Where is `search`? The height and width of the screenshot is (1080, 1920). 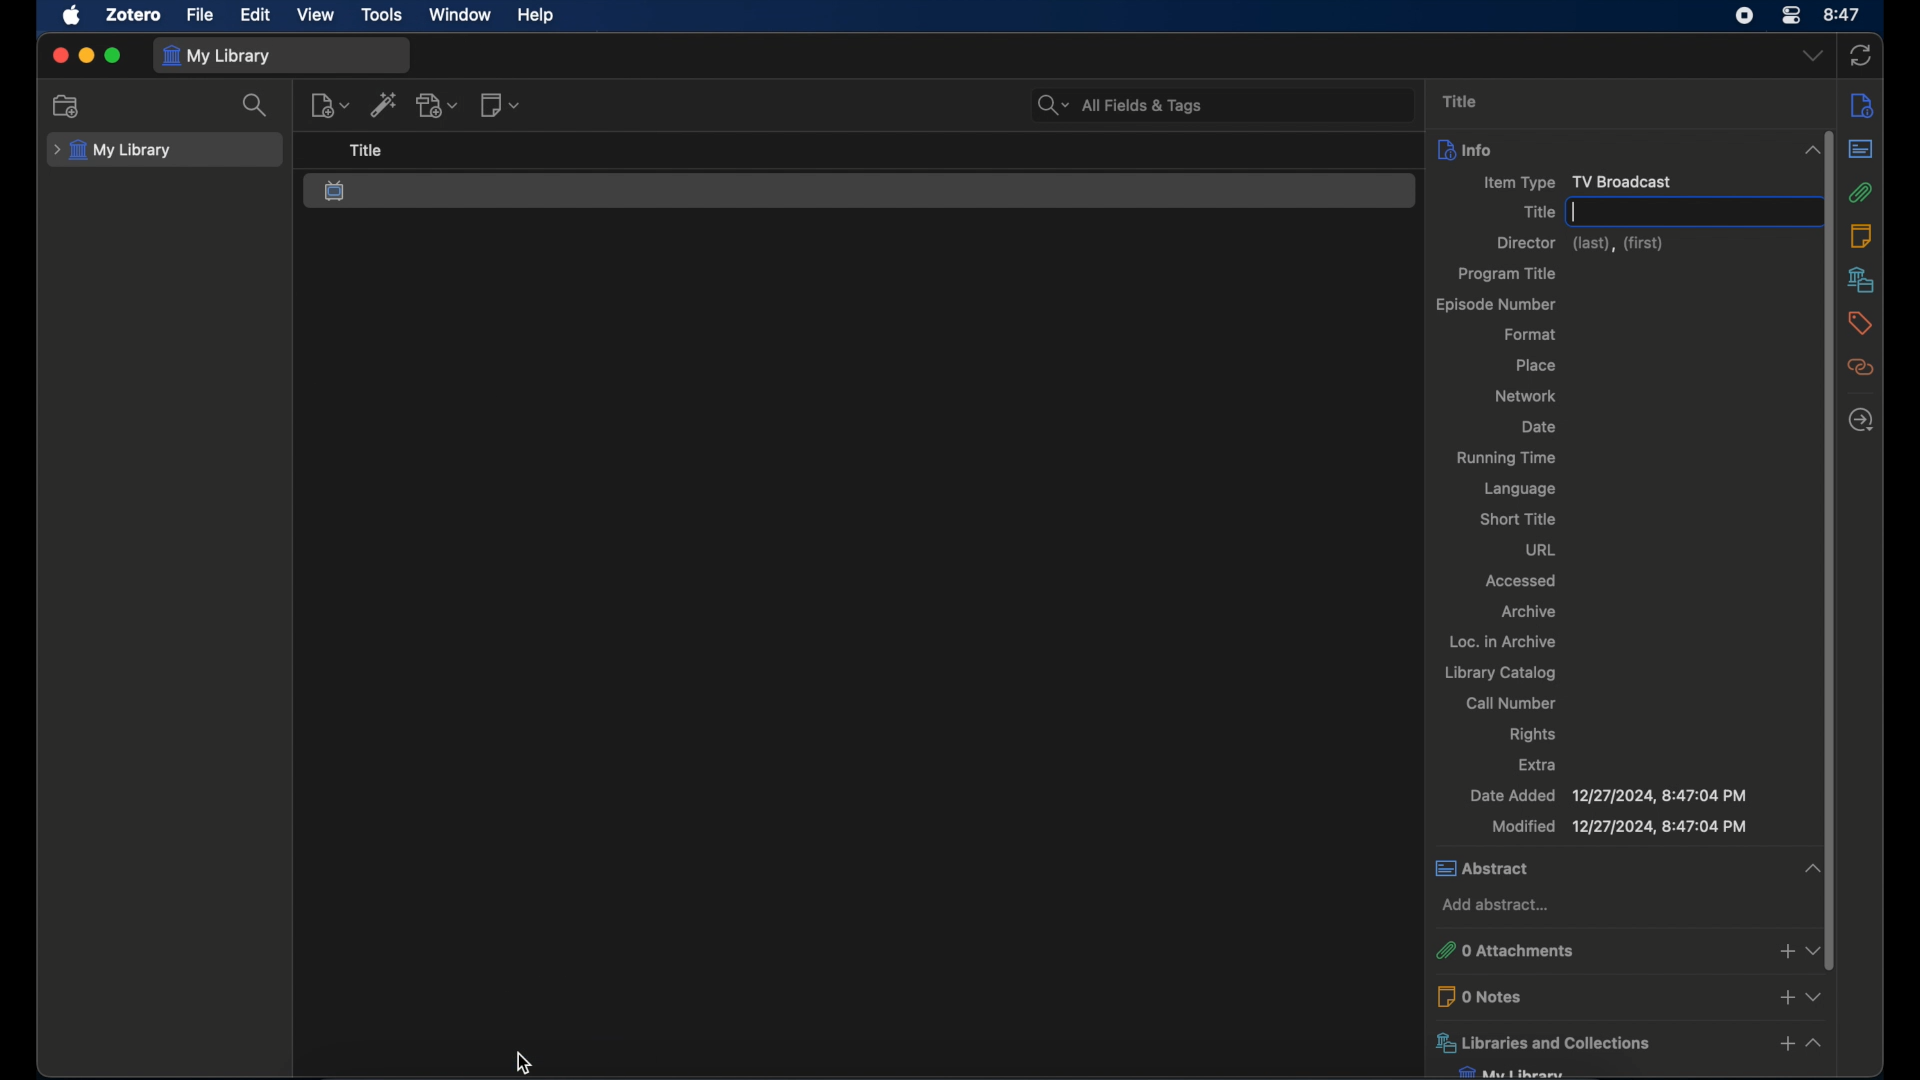 search is located at coordinates (257, 105).